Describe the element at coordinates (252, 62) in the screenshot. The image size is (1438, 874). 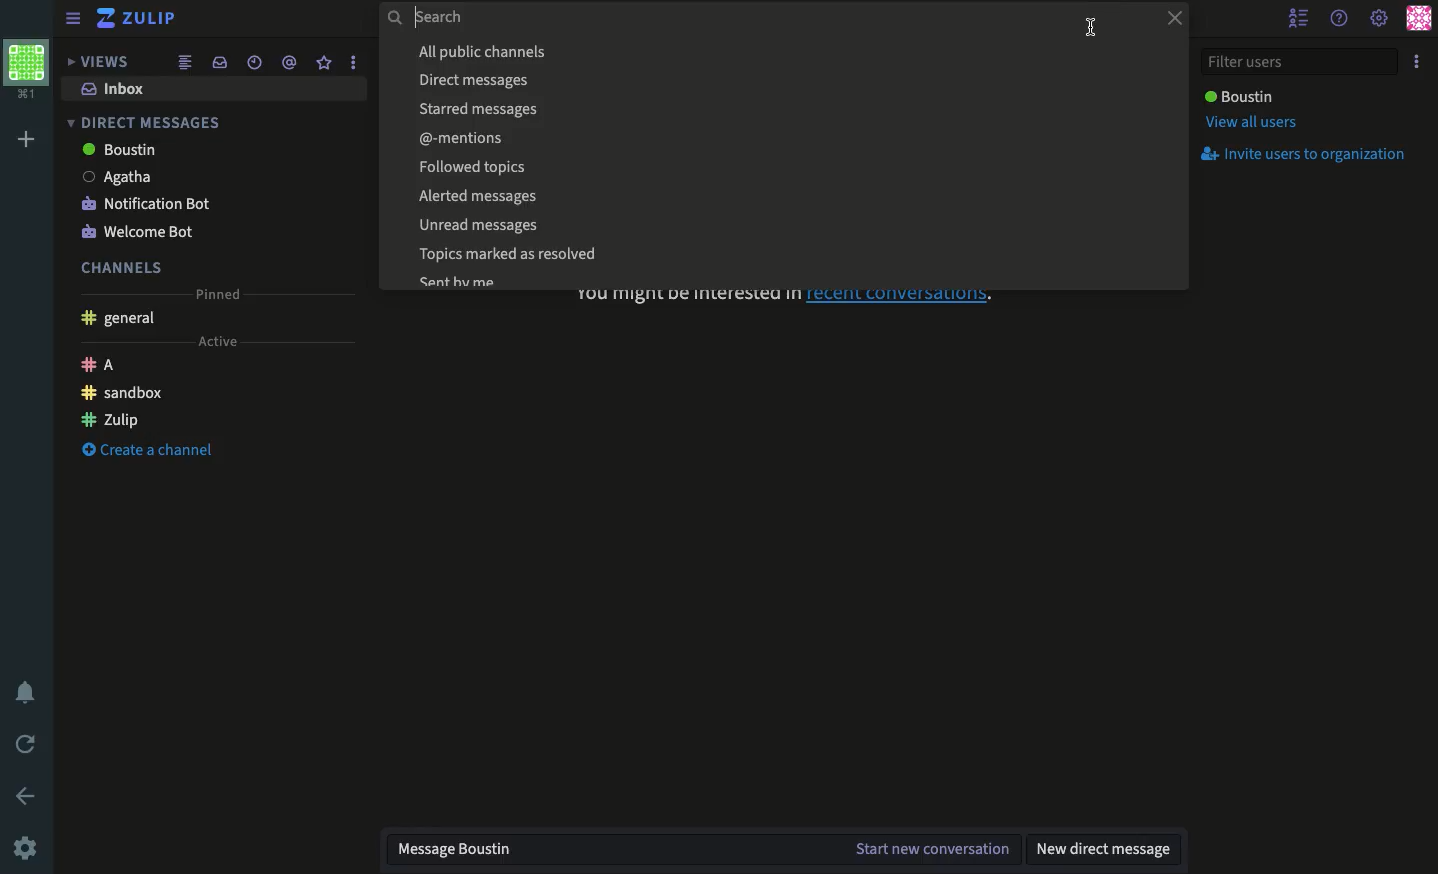
I see `Time` at that location.